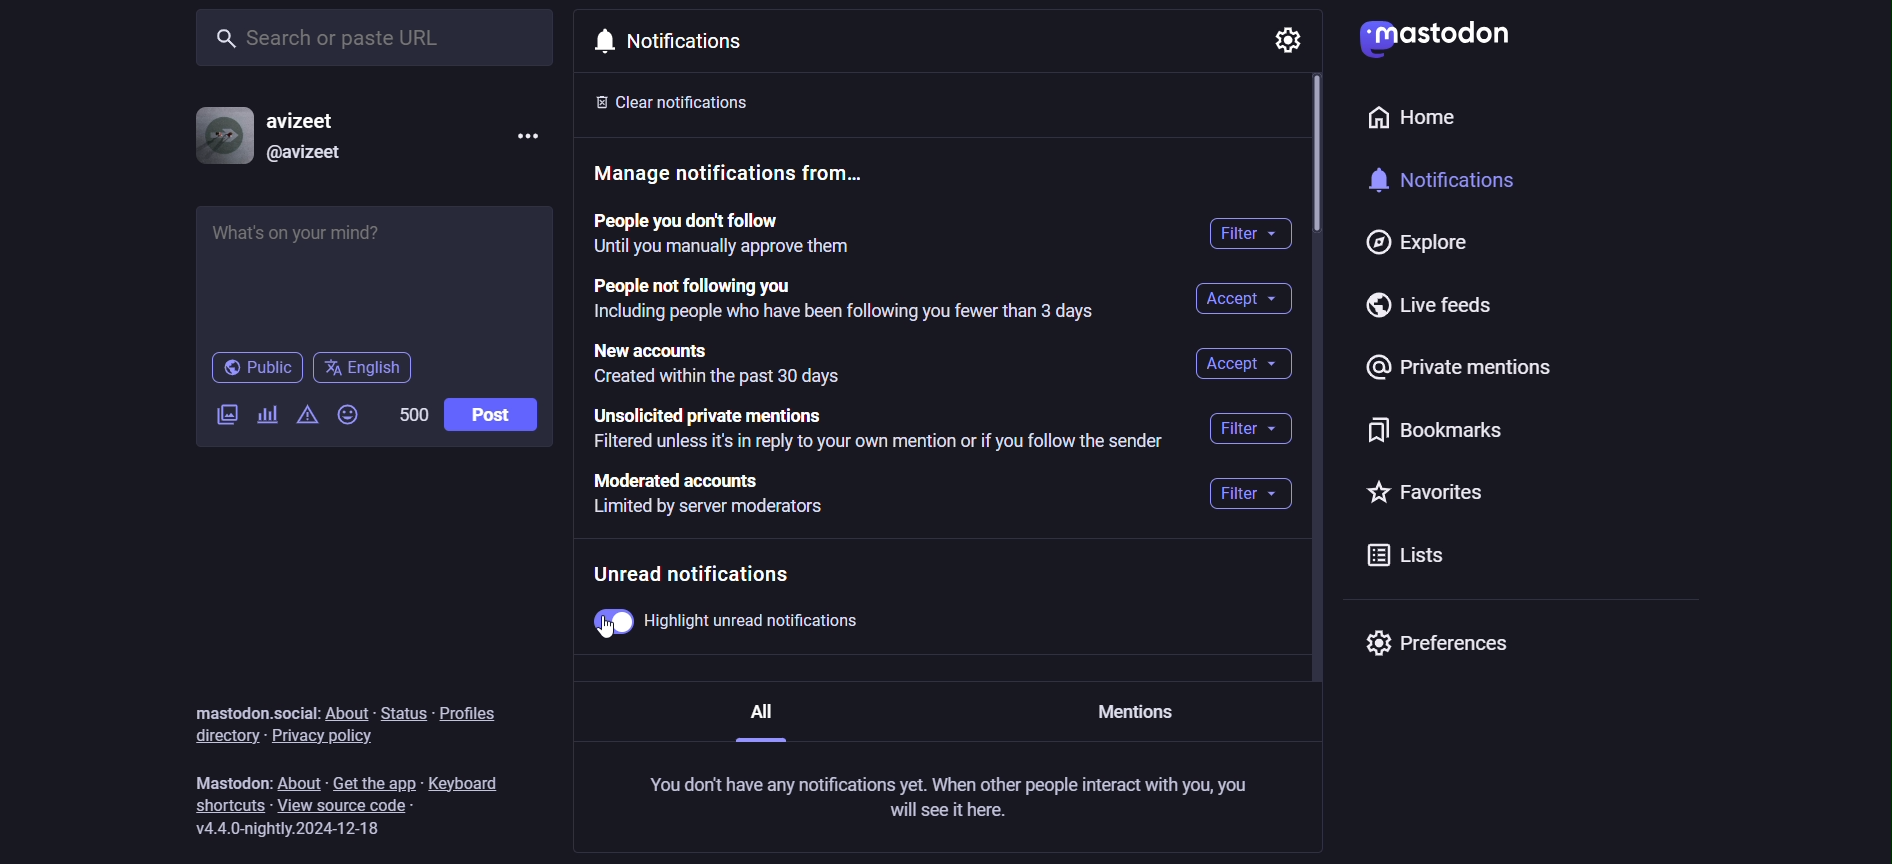 The width and height of the screenshot is (1892, 864). What do you see at coordinates (301, 781) in the screenshot?
I see `about` at bounding box center [301, 781].